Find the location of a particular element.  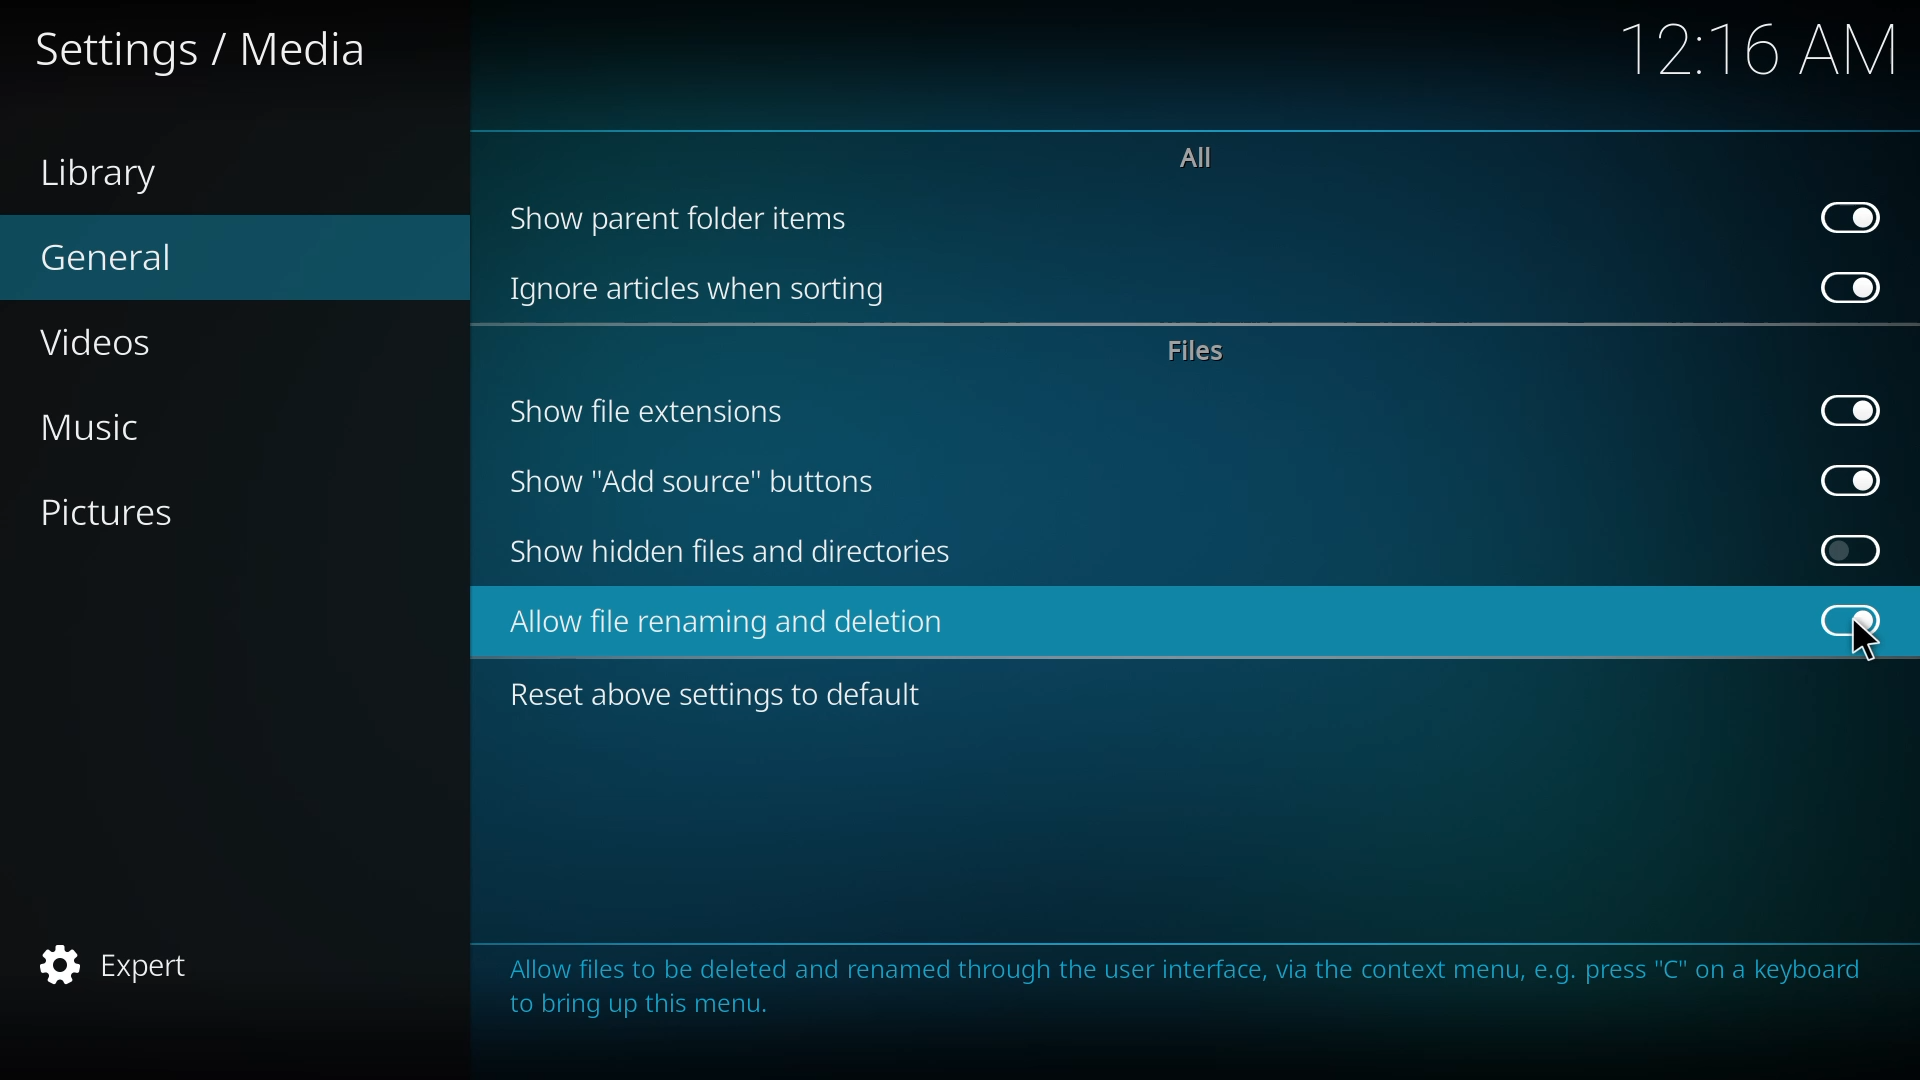

pictures is located at coordinates (121, 511).